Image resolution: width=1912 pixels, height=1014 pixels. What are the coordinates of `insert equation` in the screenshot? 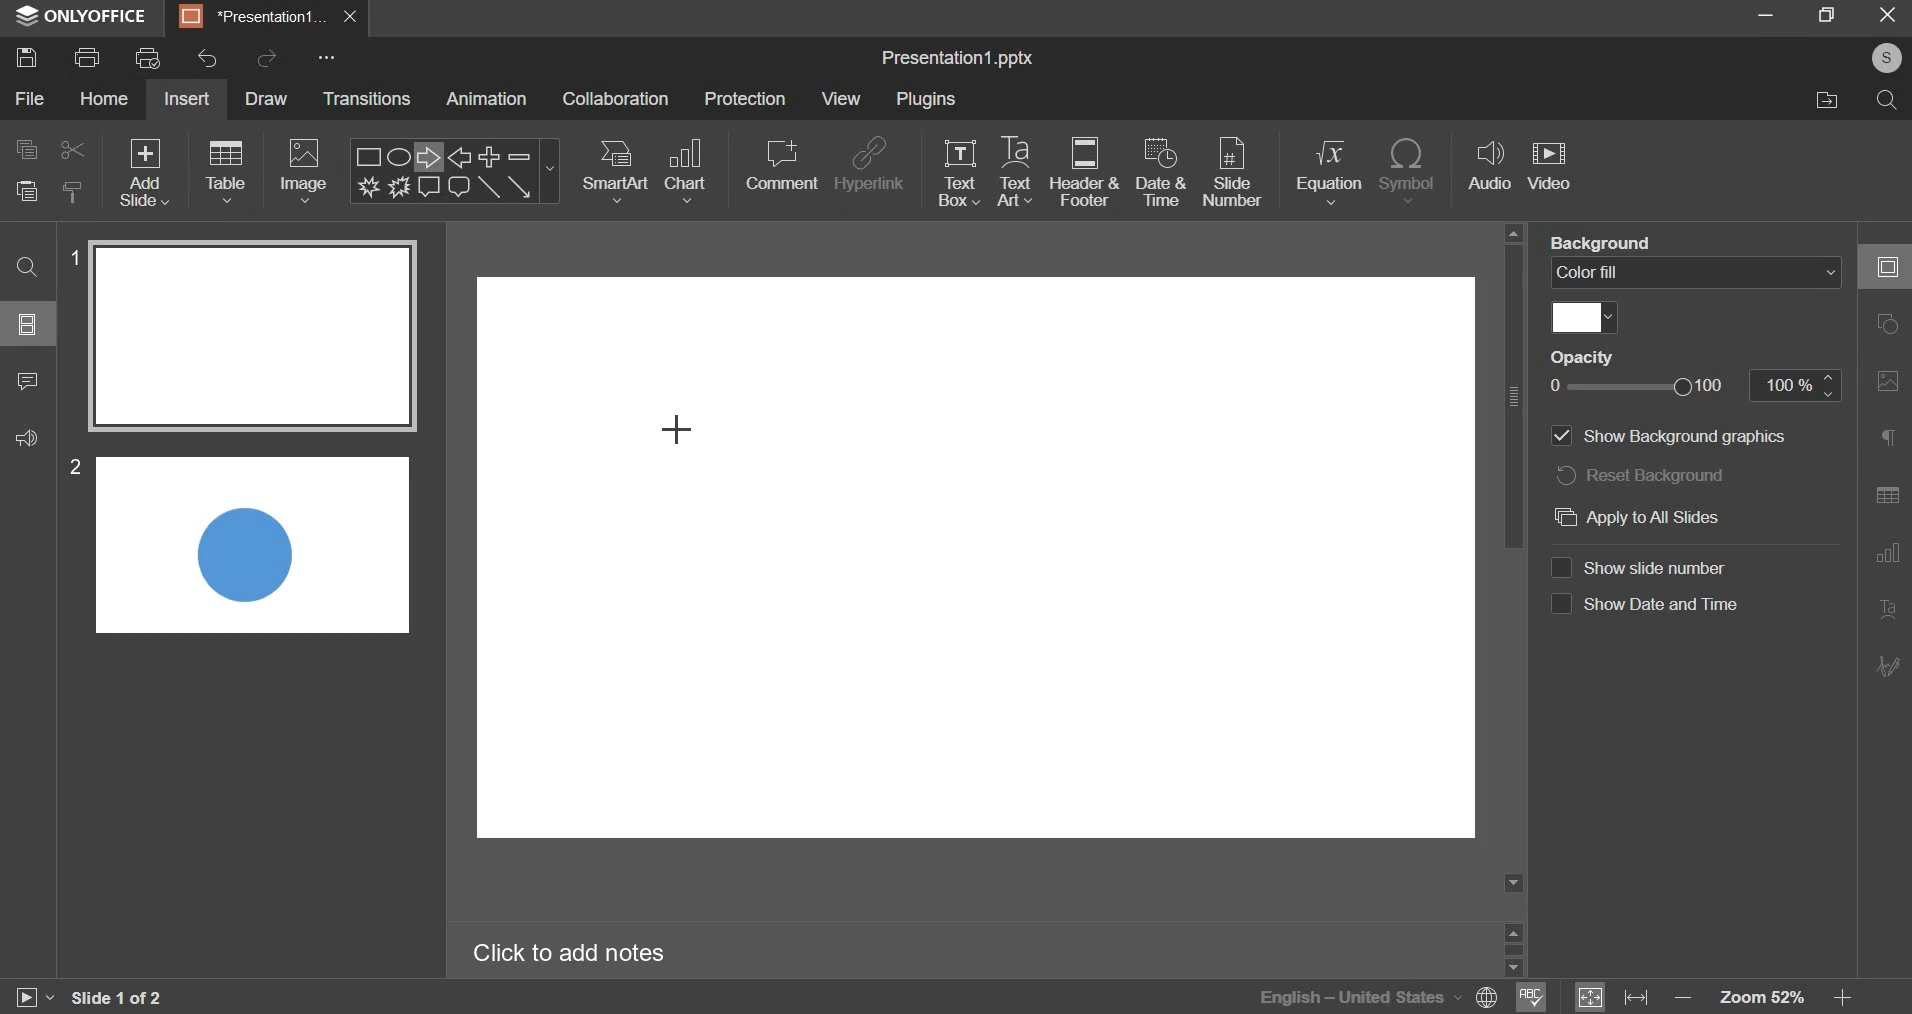 It's located at (1330, 172).